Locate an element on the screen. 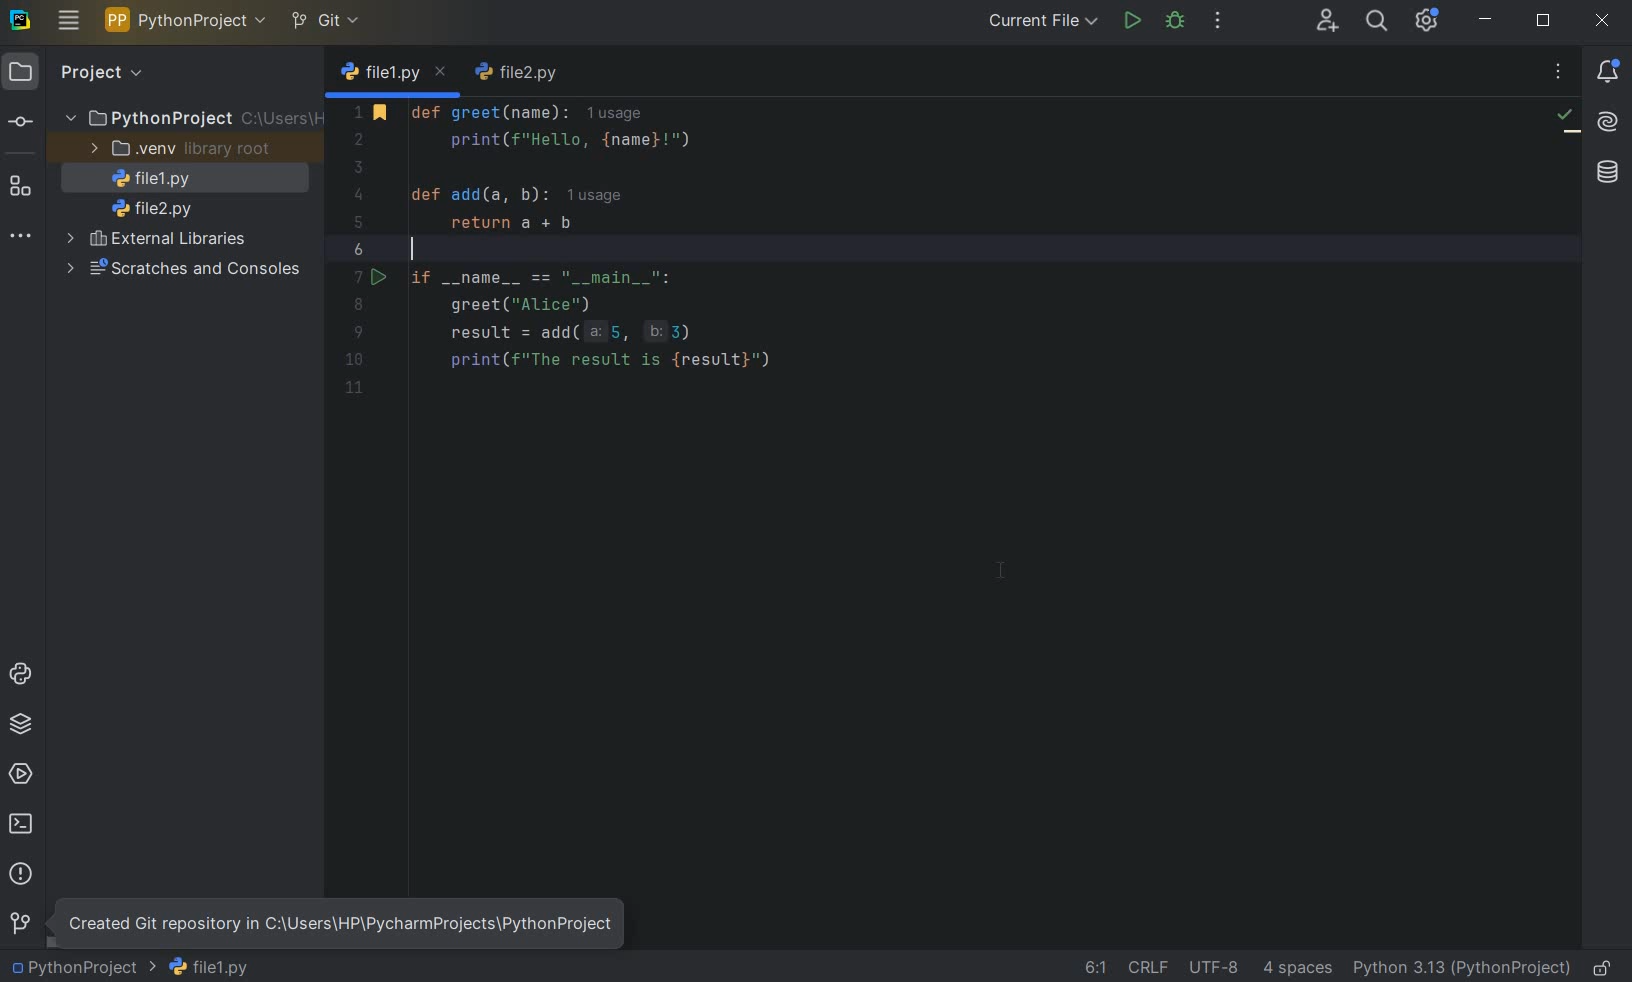  file name 1 is located at coordinates (394, 74).